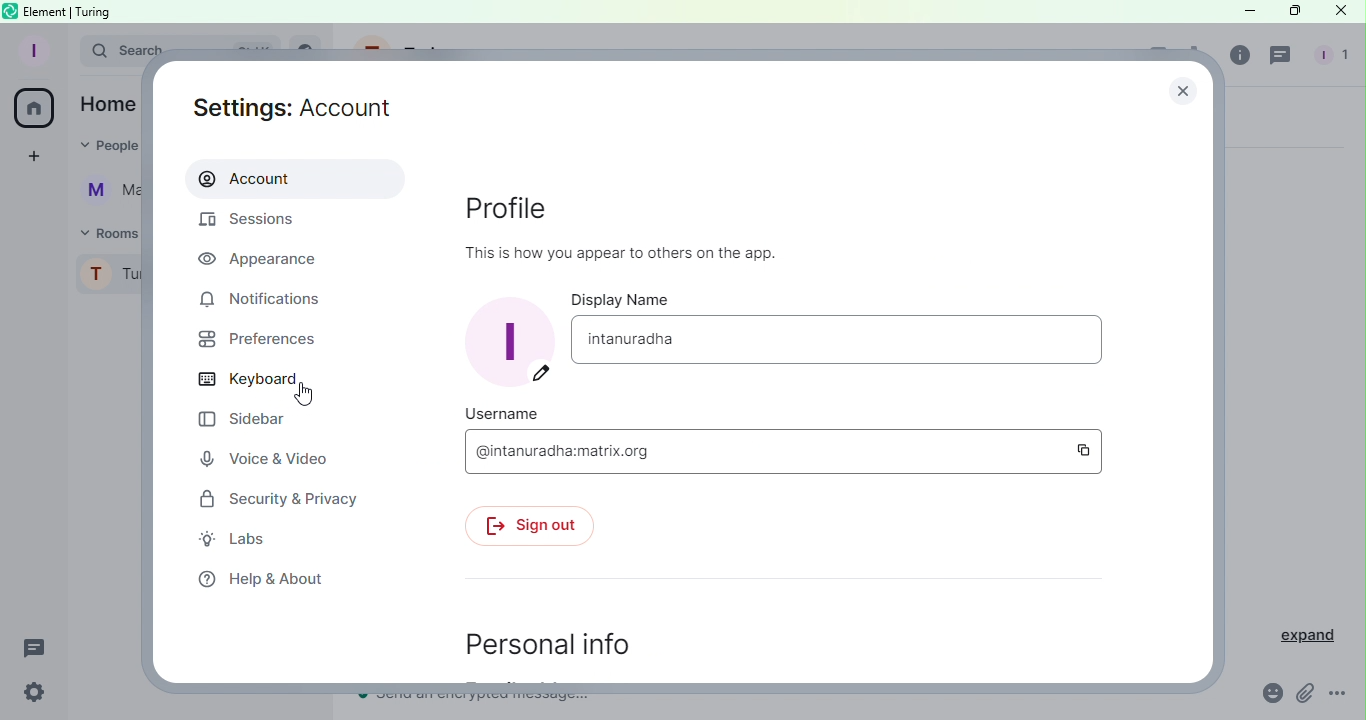  I want to click on Labs, so click(245, 541).